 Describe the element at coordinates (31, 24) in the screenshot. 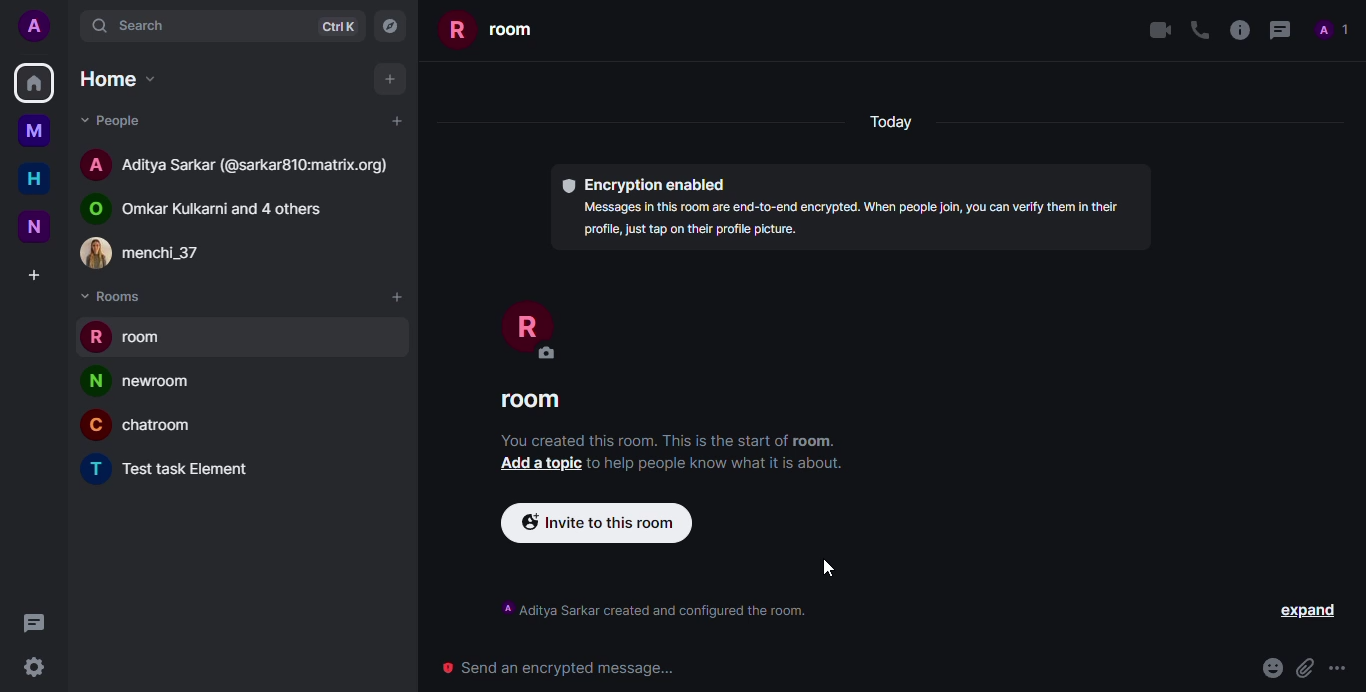

I see `profile` at that location.